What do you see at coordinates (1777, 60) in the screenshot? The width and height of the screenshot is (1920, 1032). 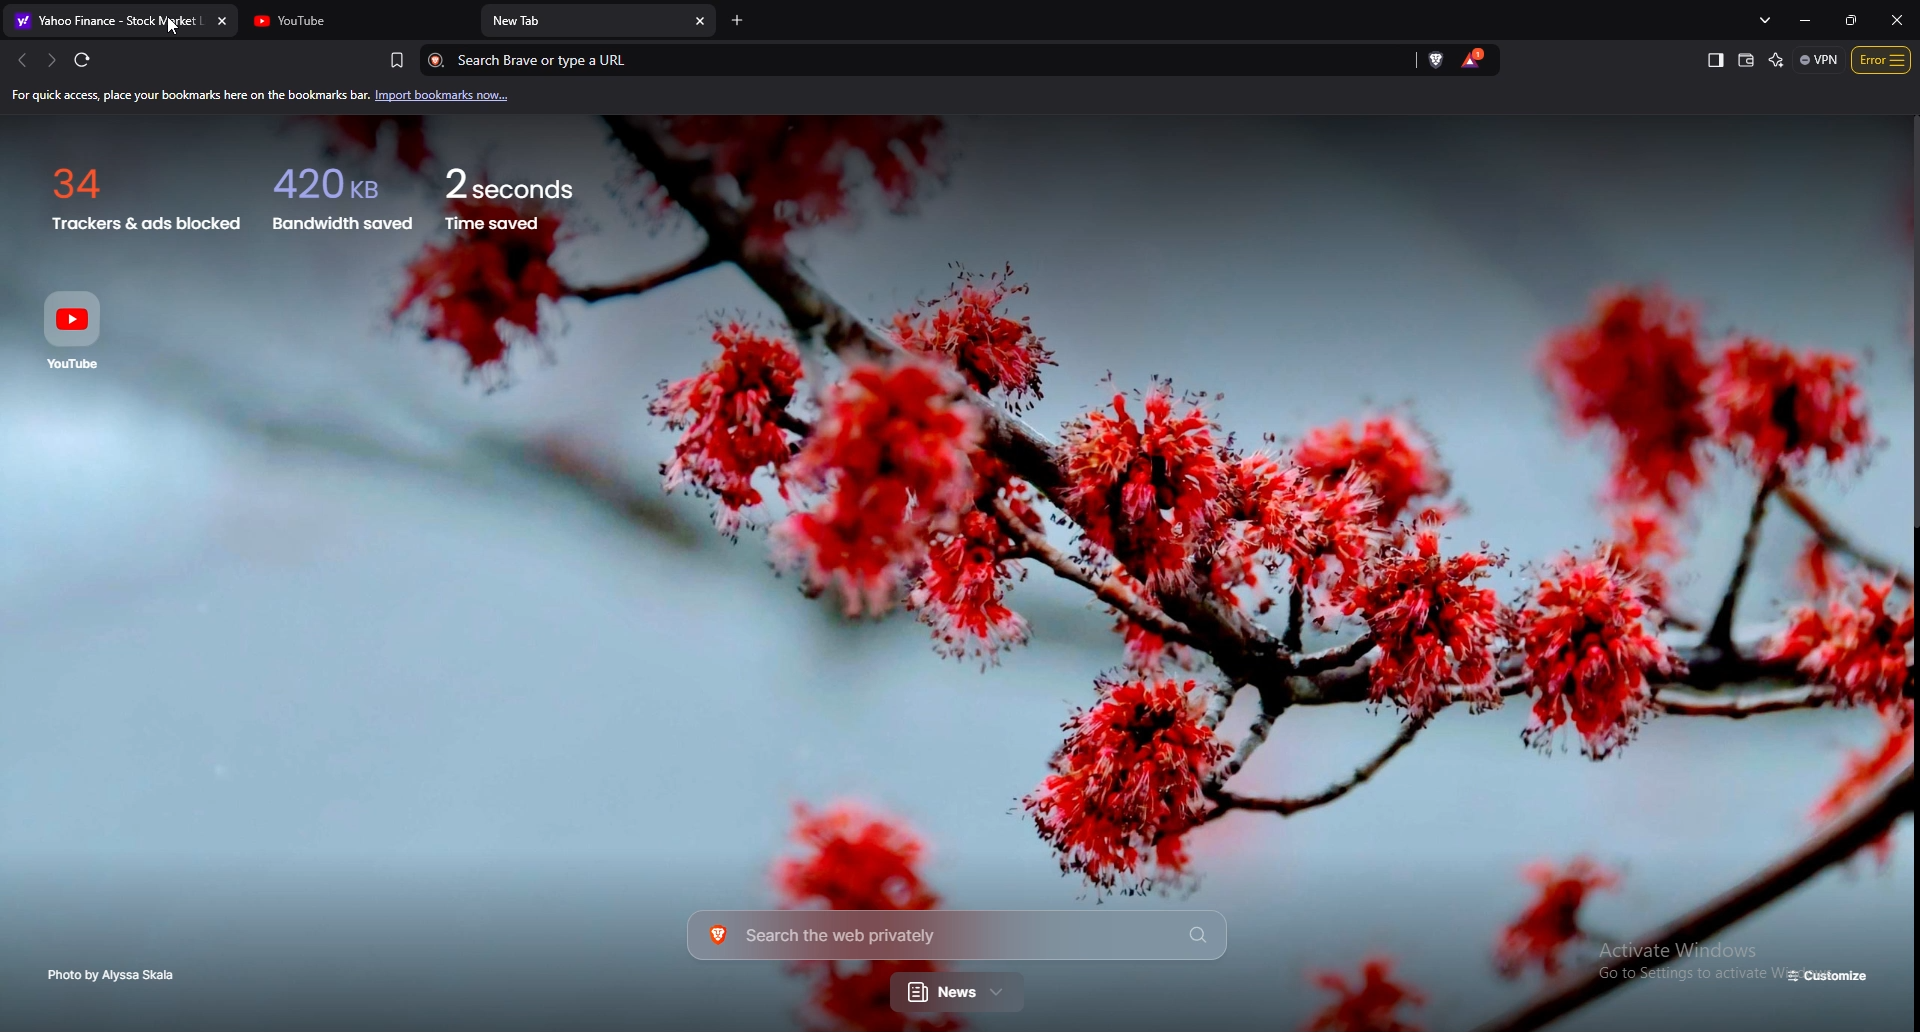 I see `leo ai` at bounding box center [1777, 60].